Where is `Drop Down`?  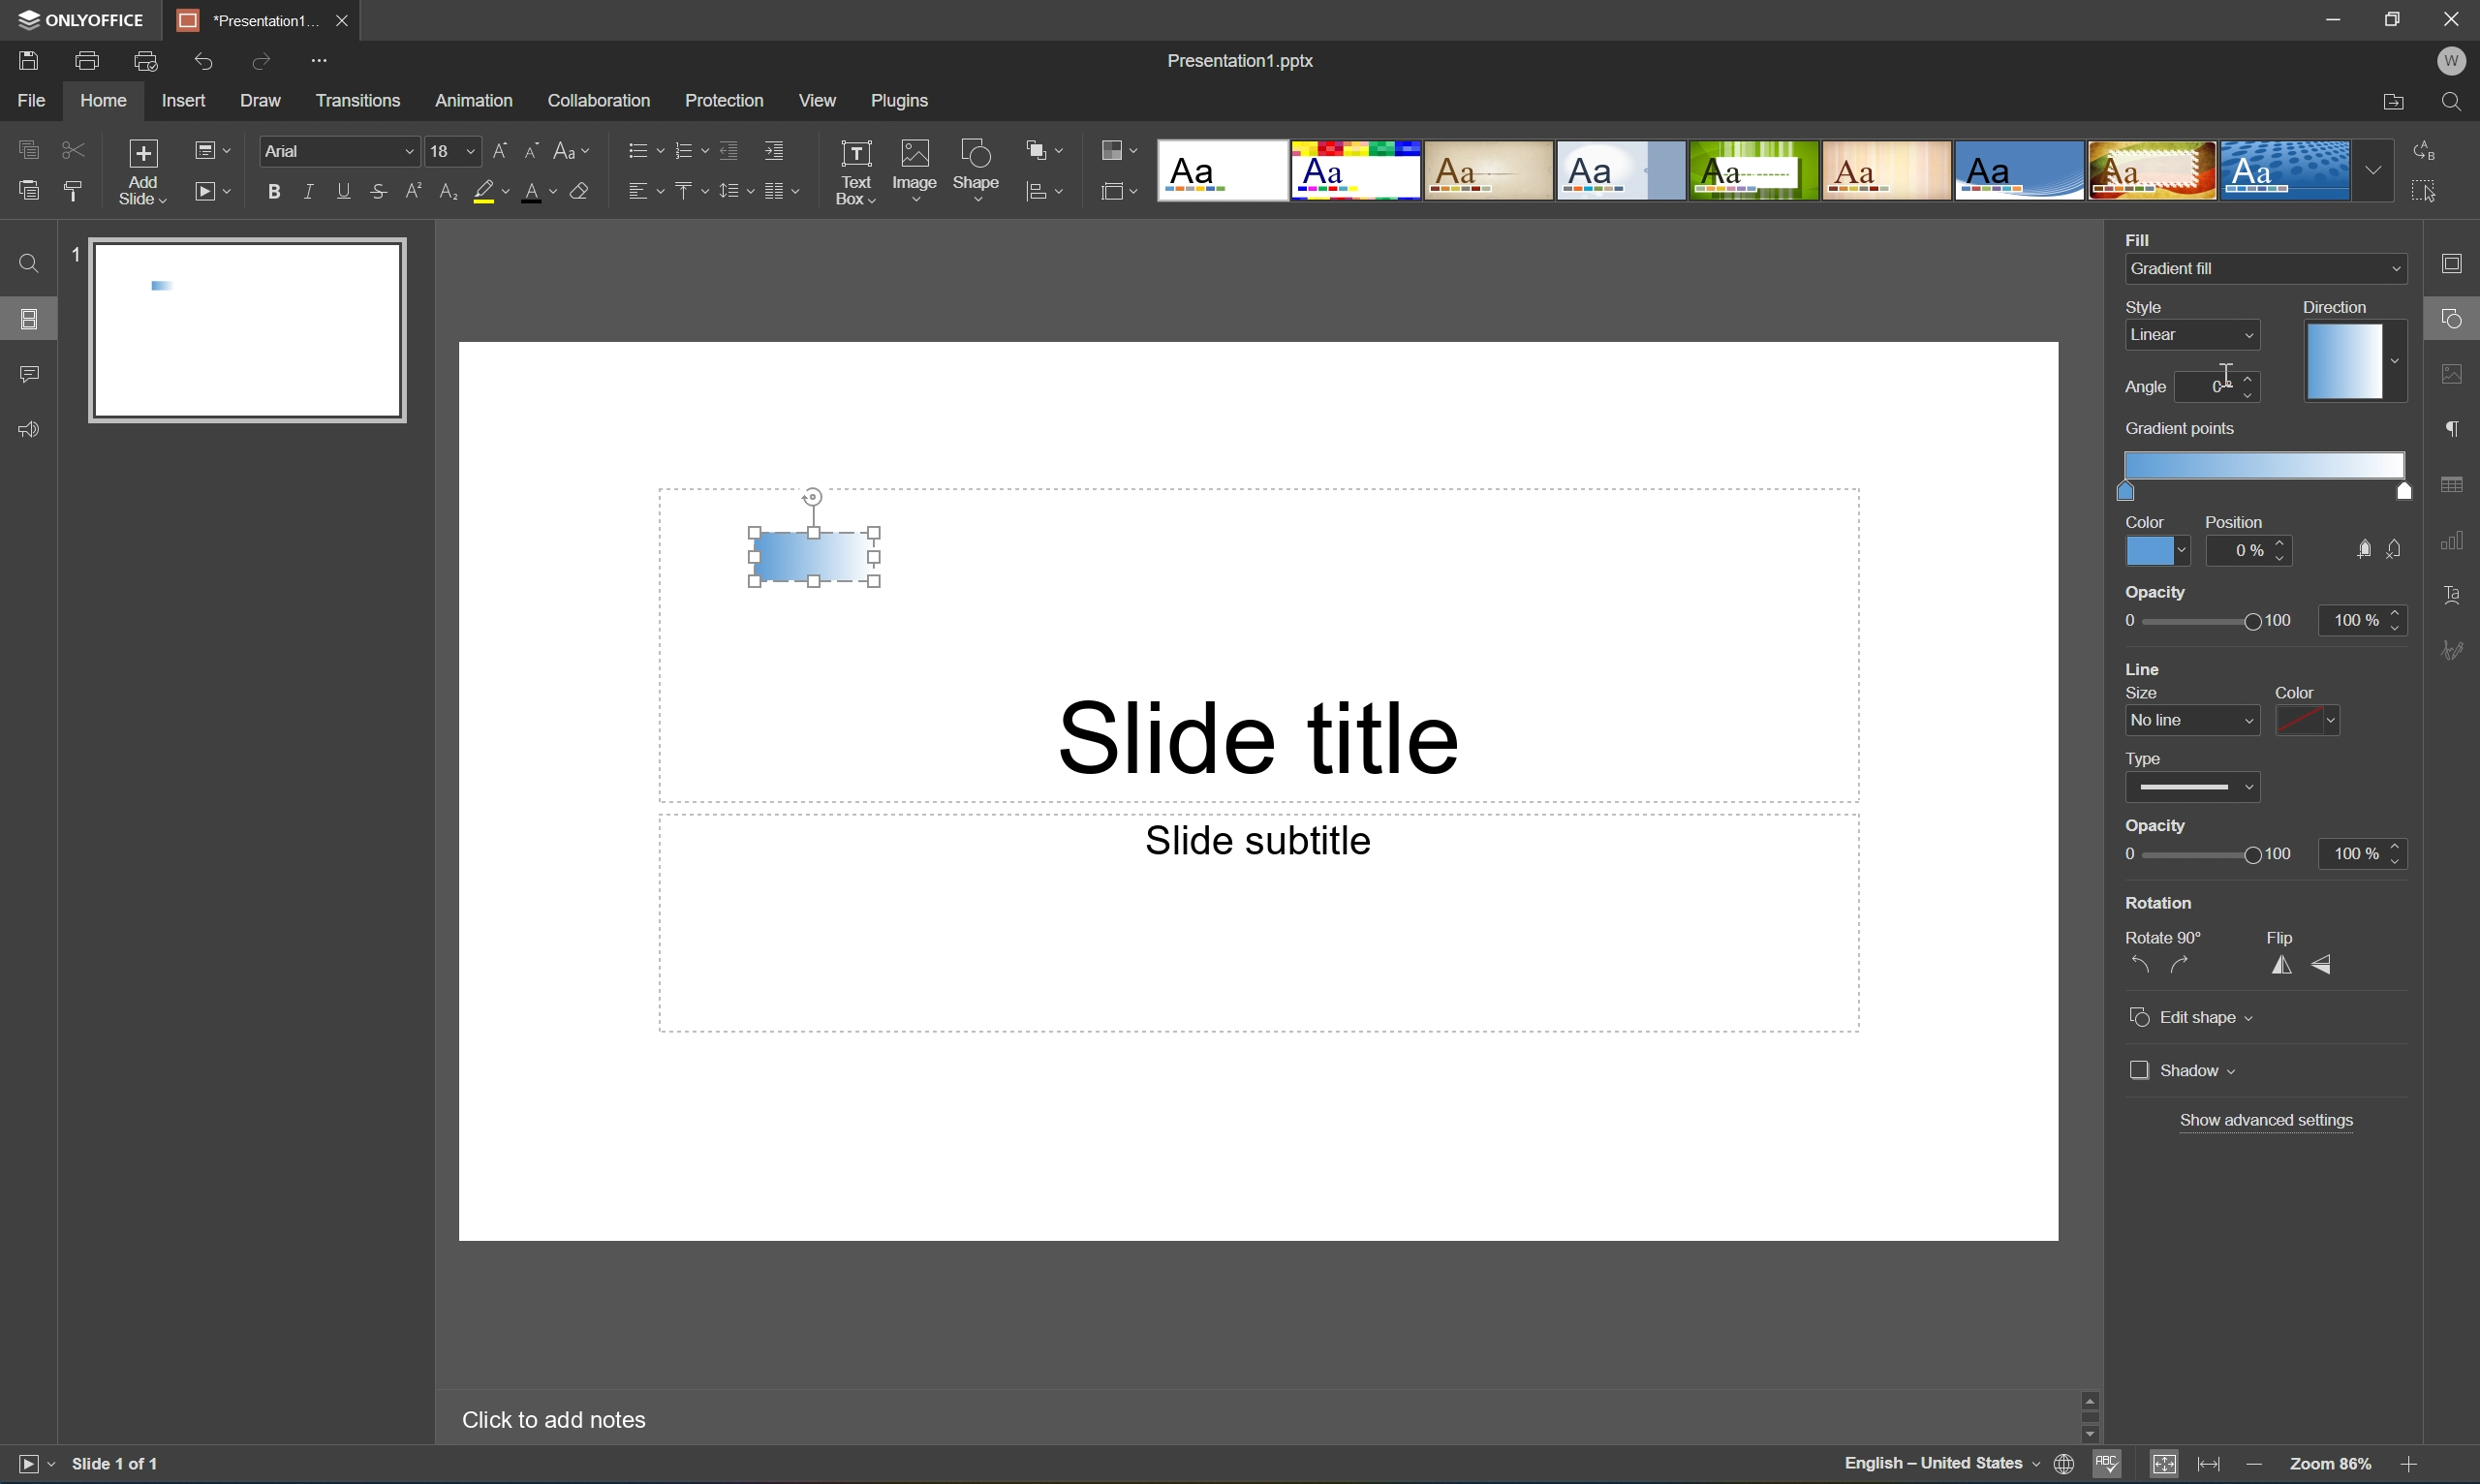 Drop Down is located at coordinates (2375, 170).